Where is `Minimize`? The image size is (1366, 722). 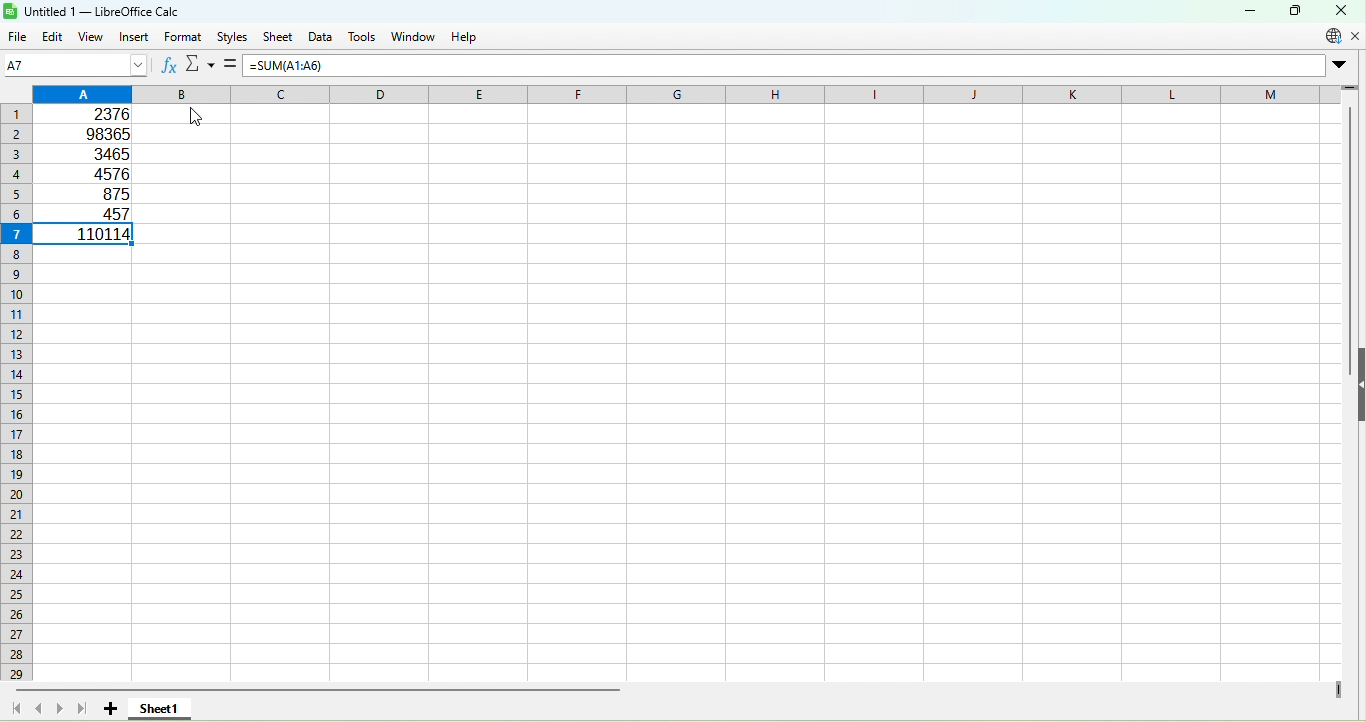 Minimize is located at coordinates (1247, 12).